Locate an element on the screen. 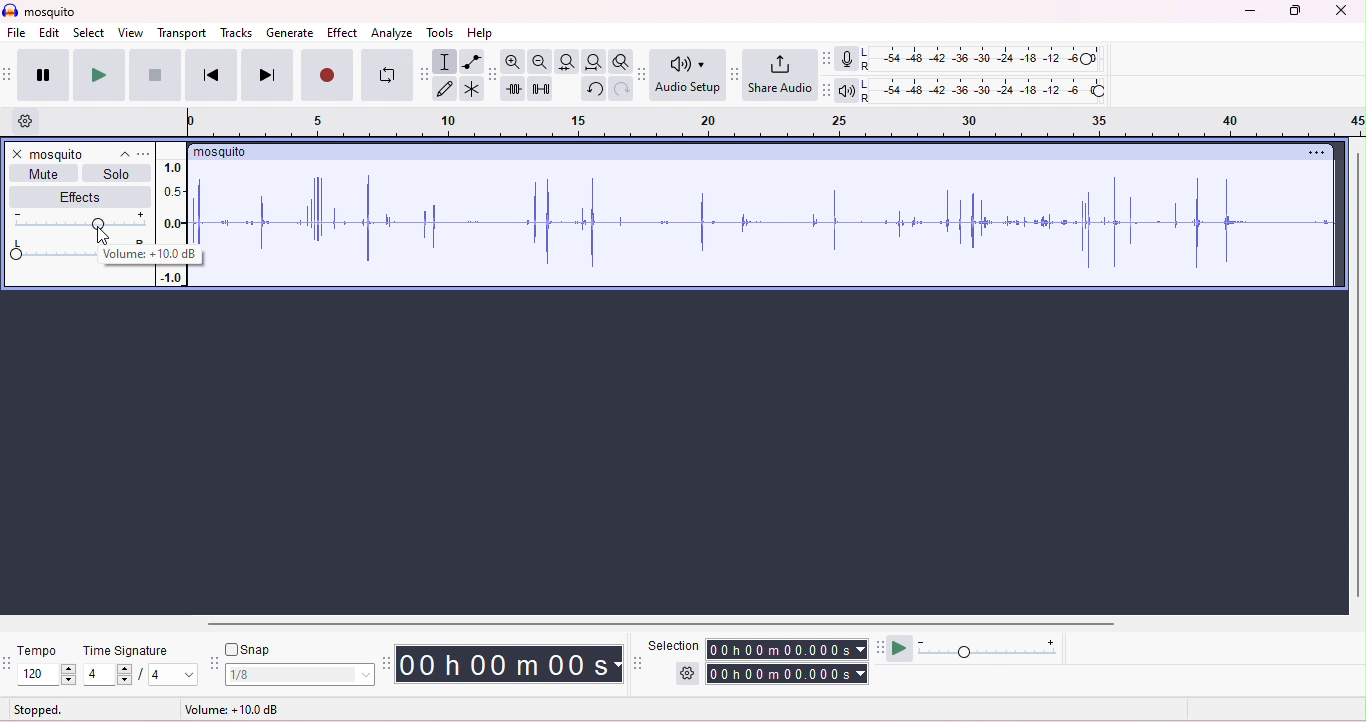 This screenshot has width=1366, height=722. maximize is located at coordinates (1293, 11).